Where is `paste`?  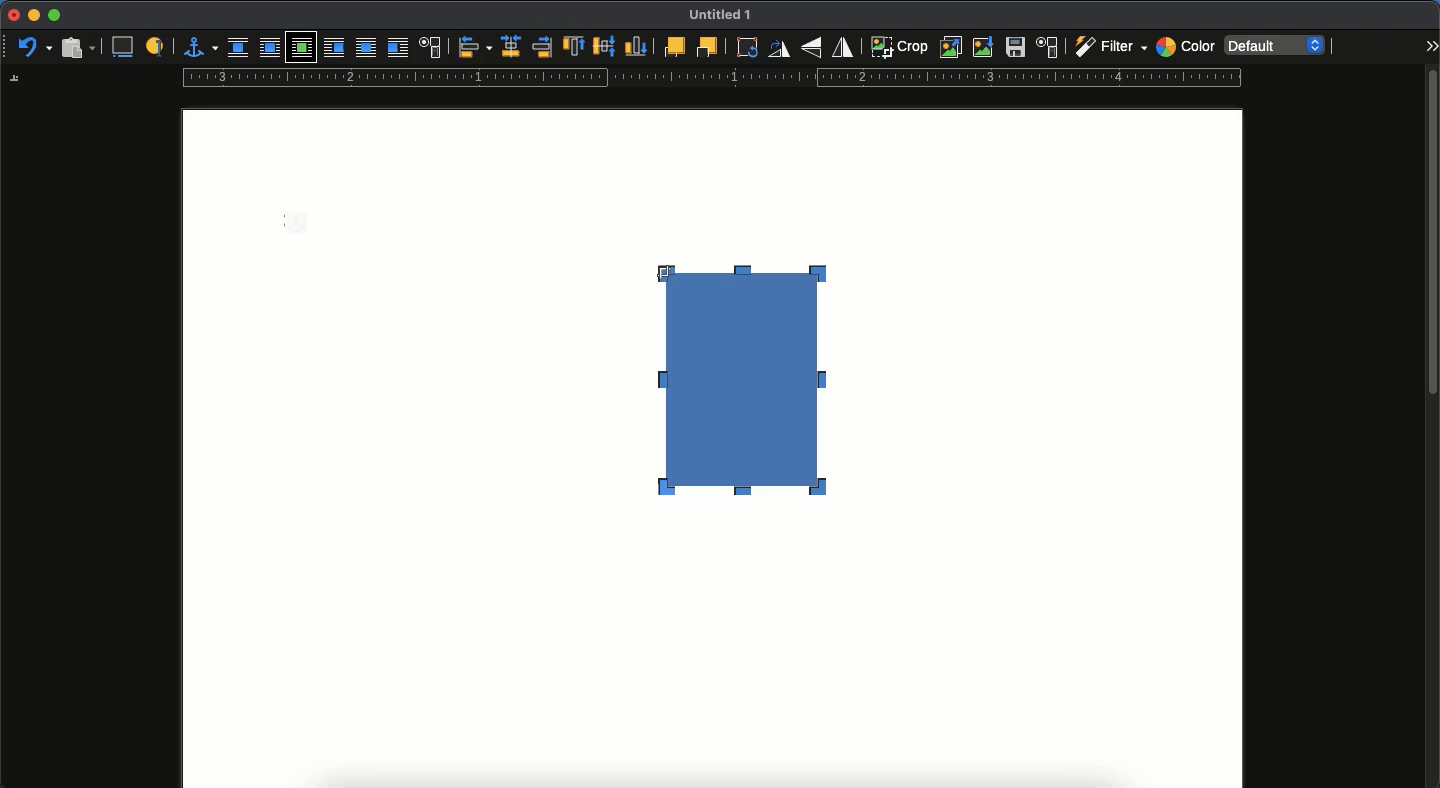 paste is located at coordinates (77, 46).